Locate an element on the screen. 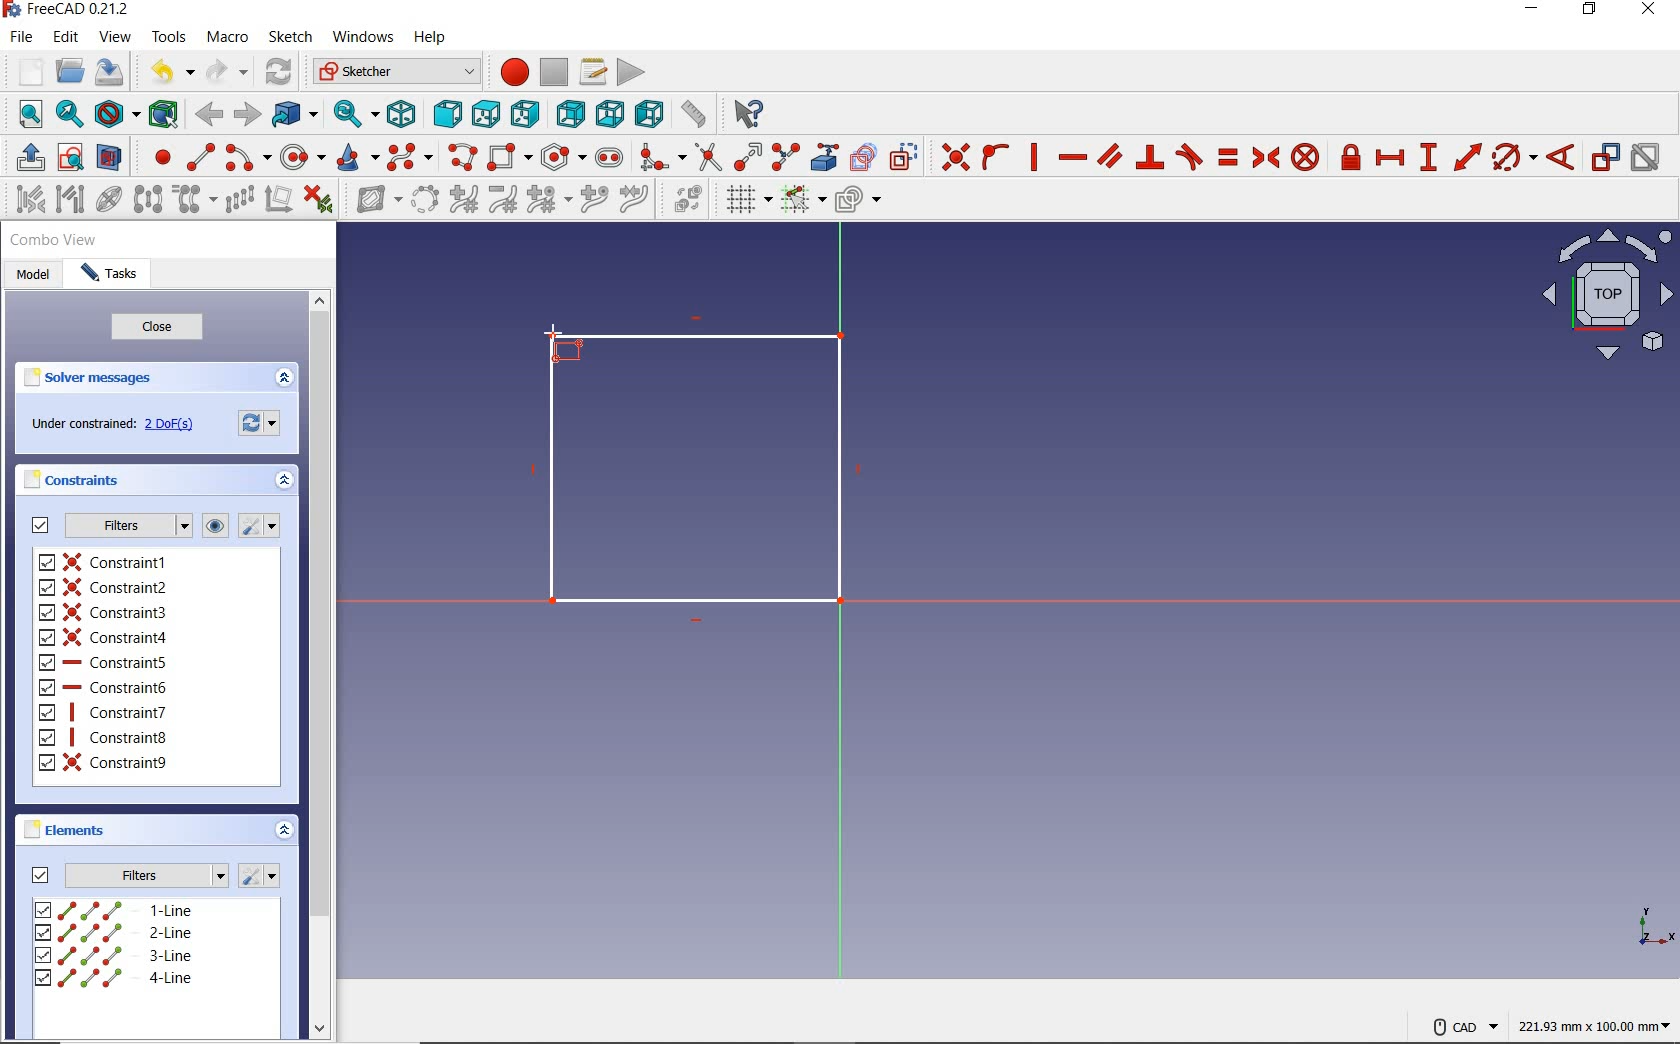  FreeCAD 0.21.2 is located at coordinates (70, 11).